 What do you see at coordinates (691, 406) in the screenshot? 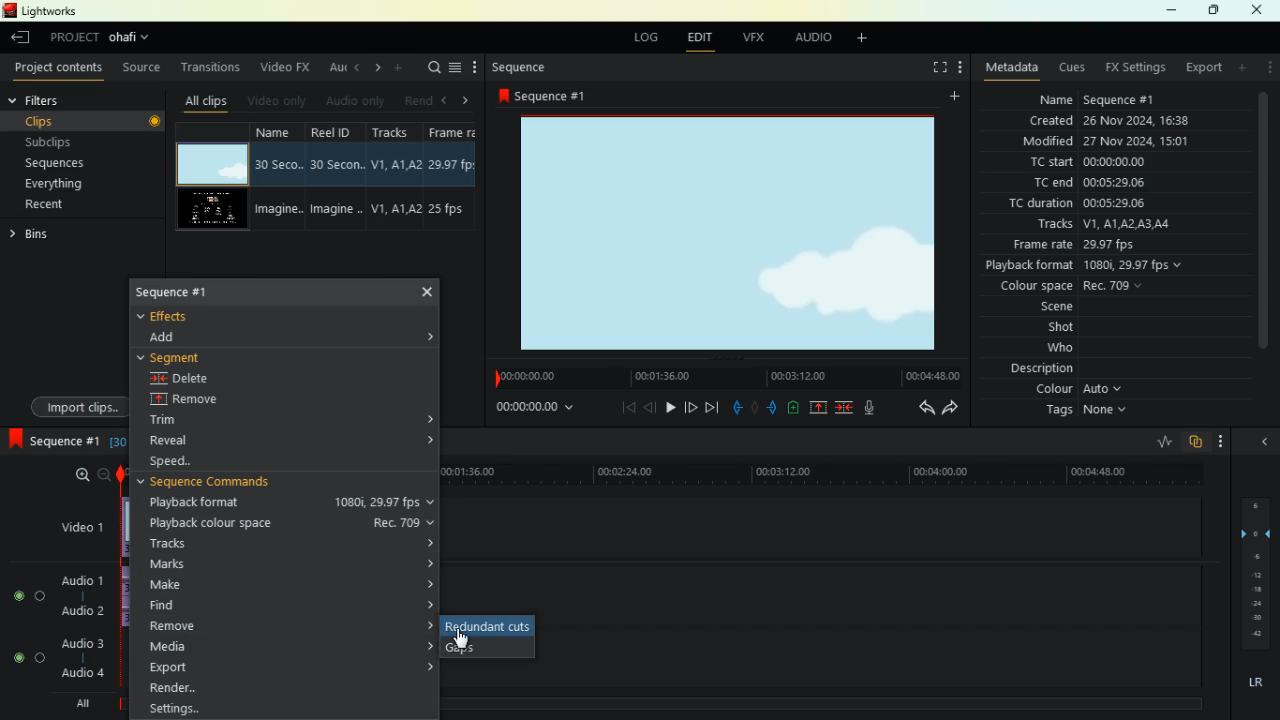
I see `forward` at bounding box center [691, 406].